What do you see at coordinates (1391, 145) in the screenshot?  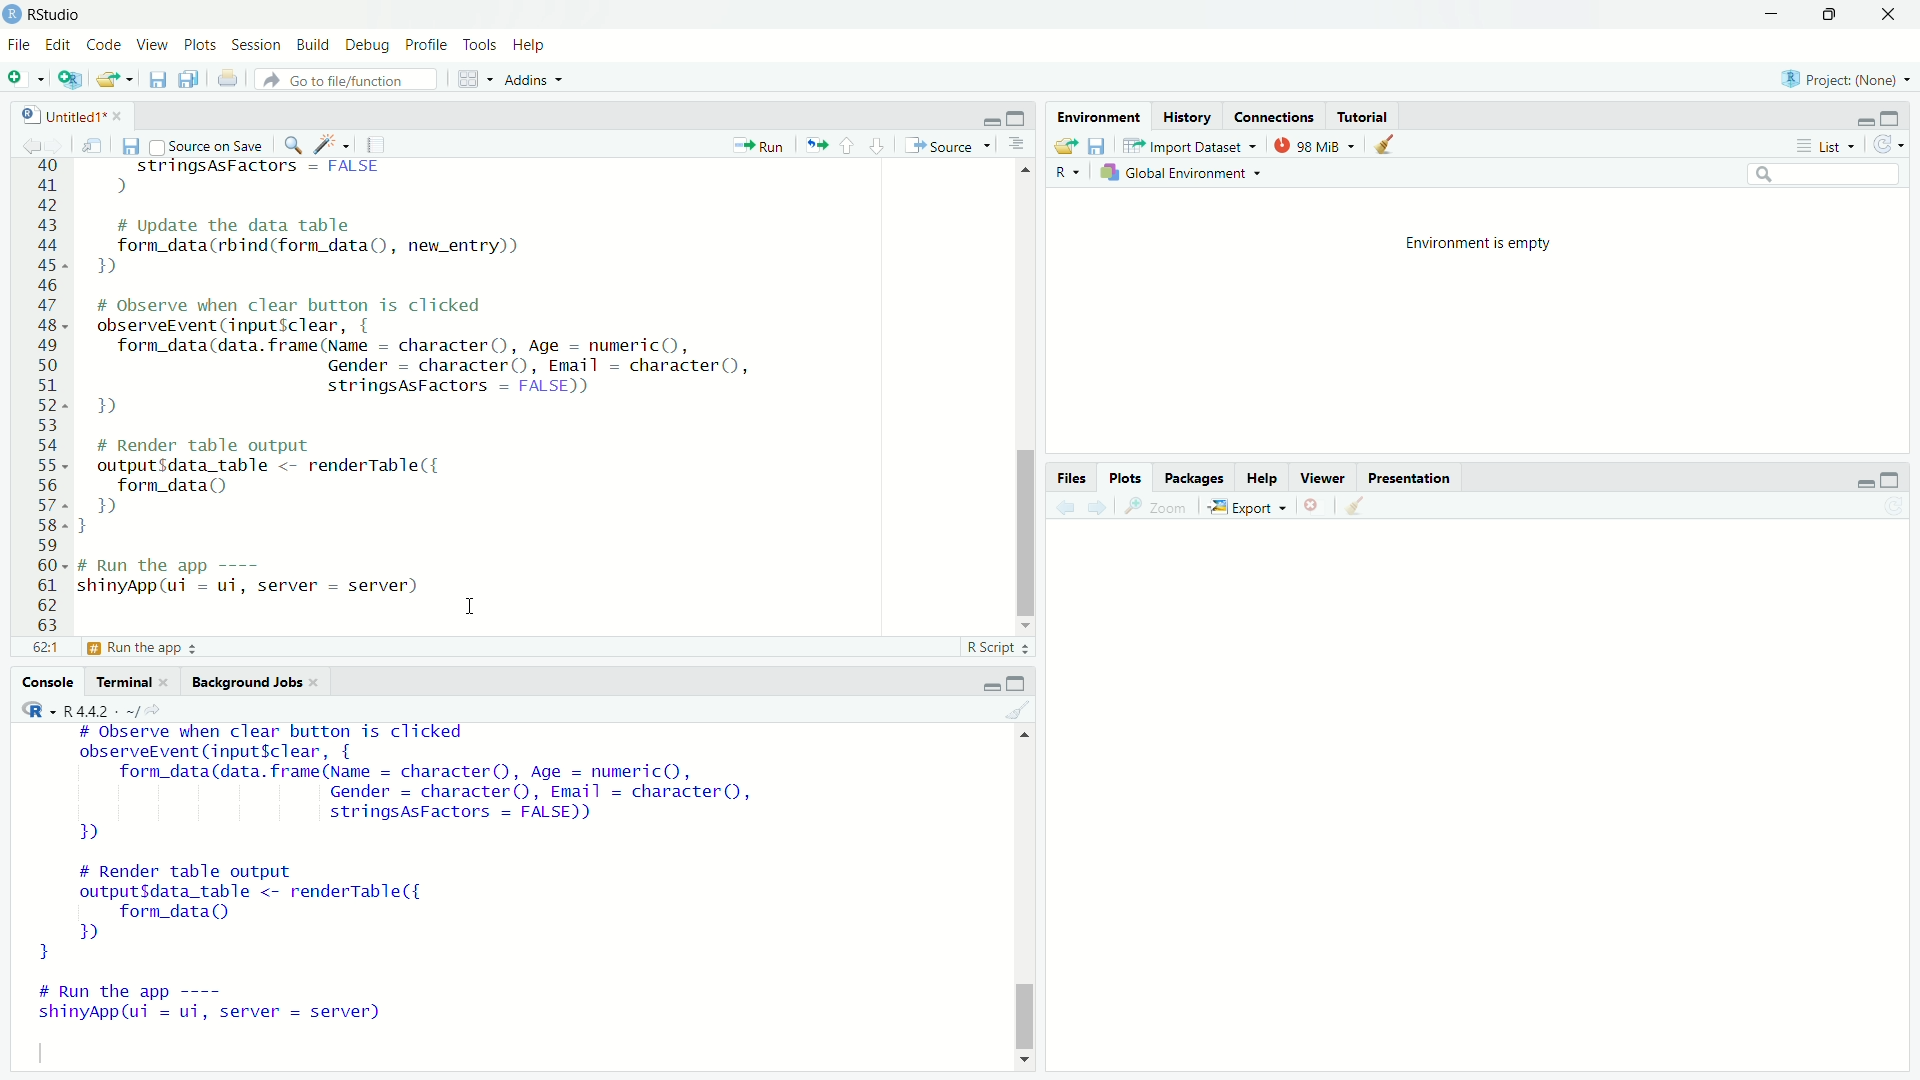 I see `clear objects from the workspace` at bounding box center [1391, 145].